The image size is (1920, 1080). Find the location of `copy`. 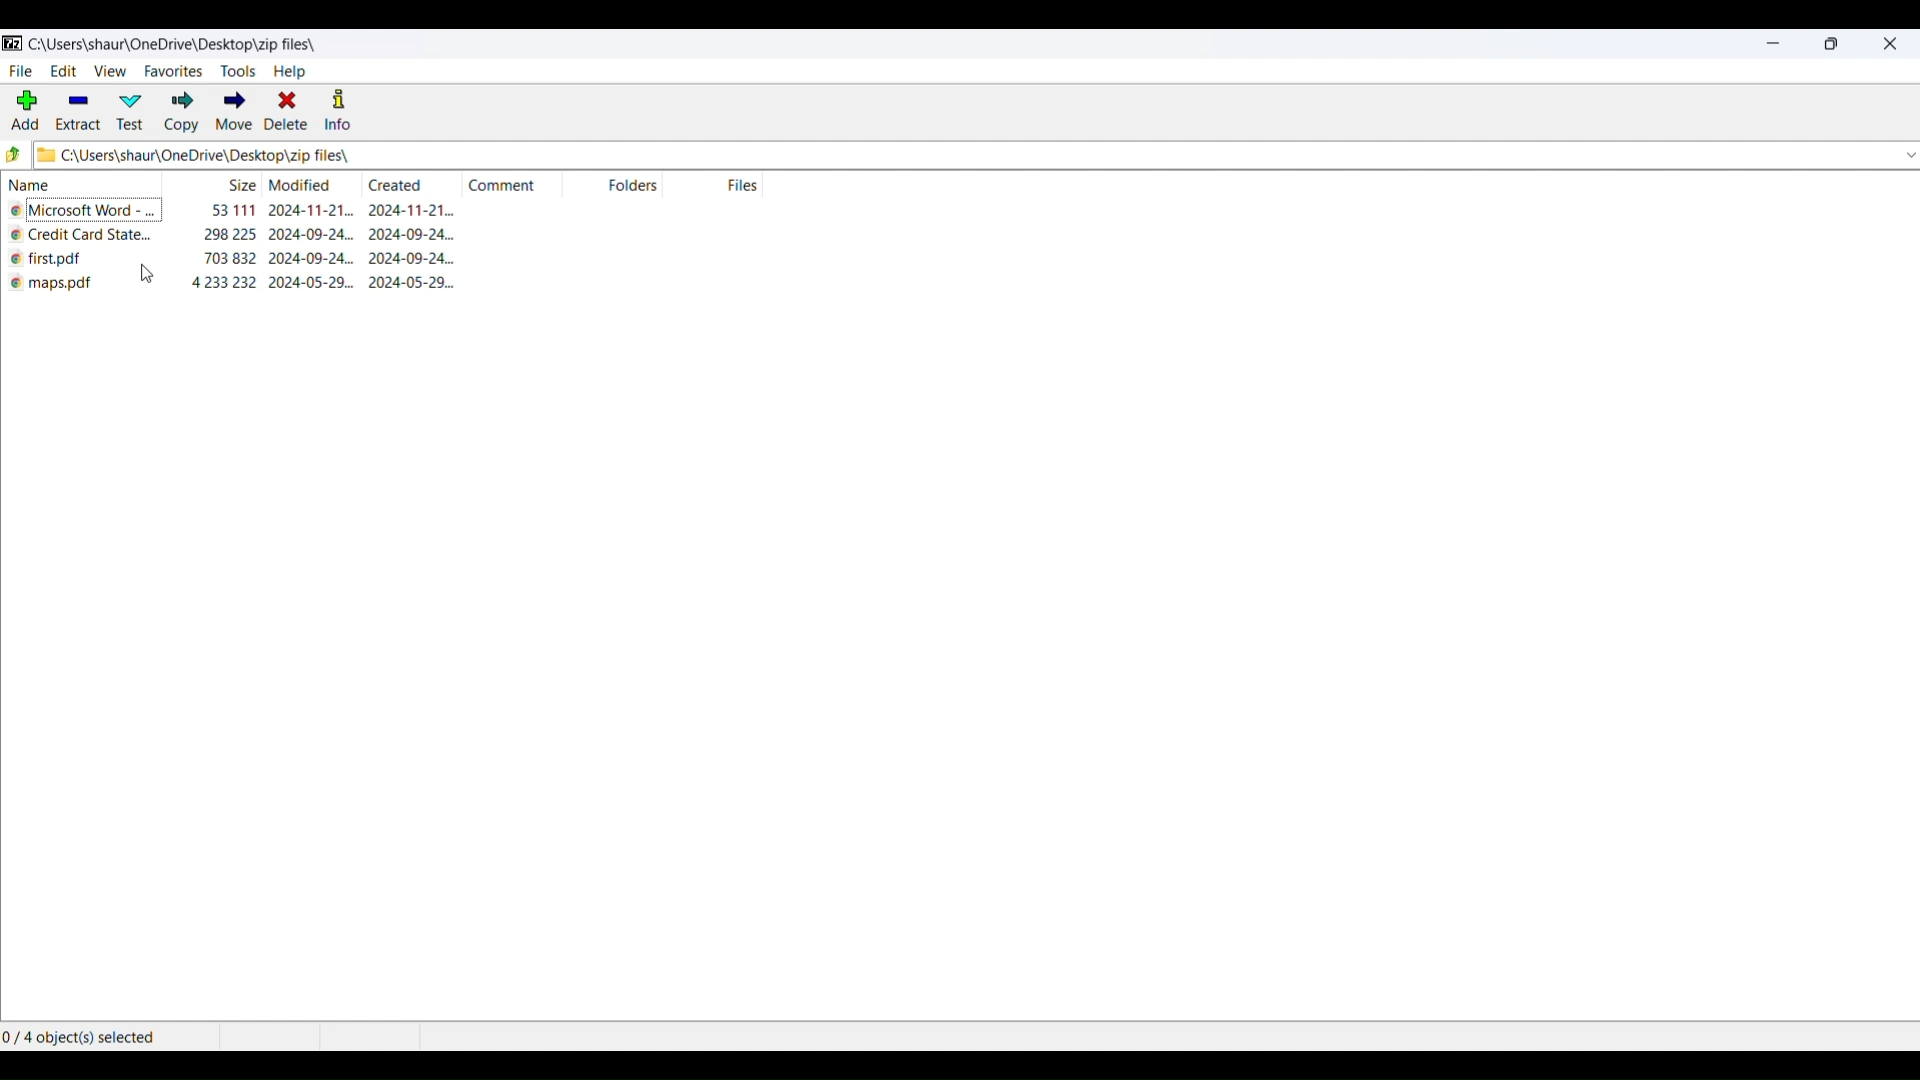

copy is located at coordinates (178, 113).